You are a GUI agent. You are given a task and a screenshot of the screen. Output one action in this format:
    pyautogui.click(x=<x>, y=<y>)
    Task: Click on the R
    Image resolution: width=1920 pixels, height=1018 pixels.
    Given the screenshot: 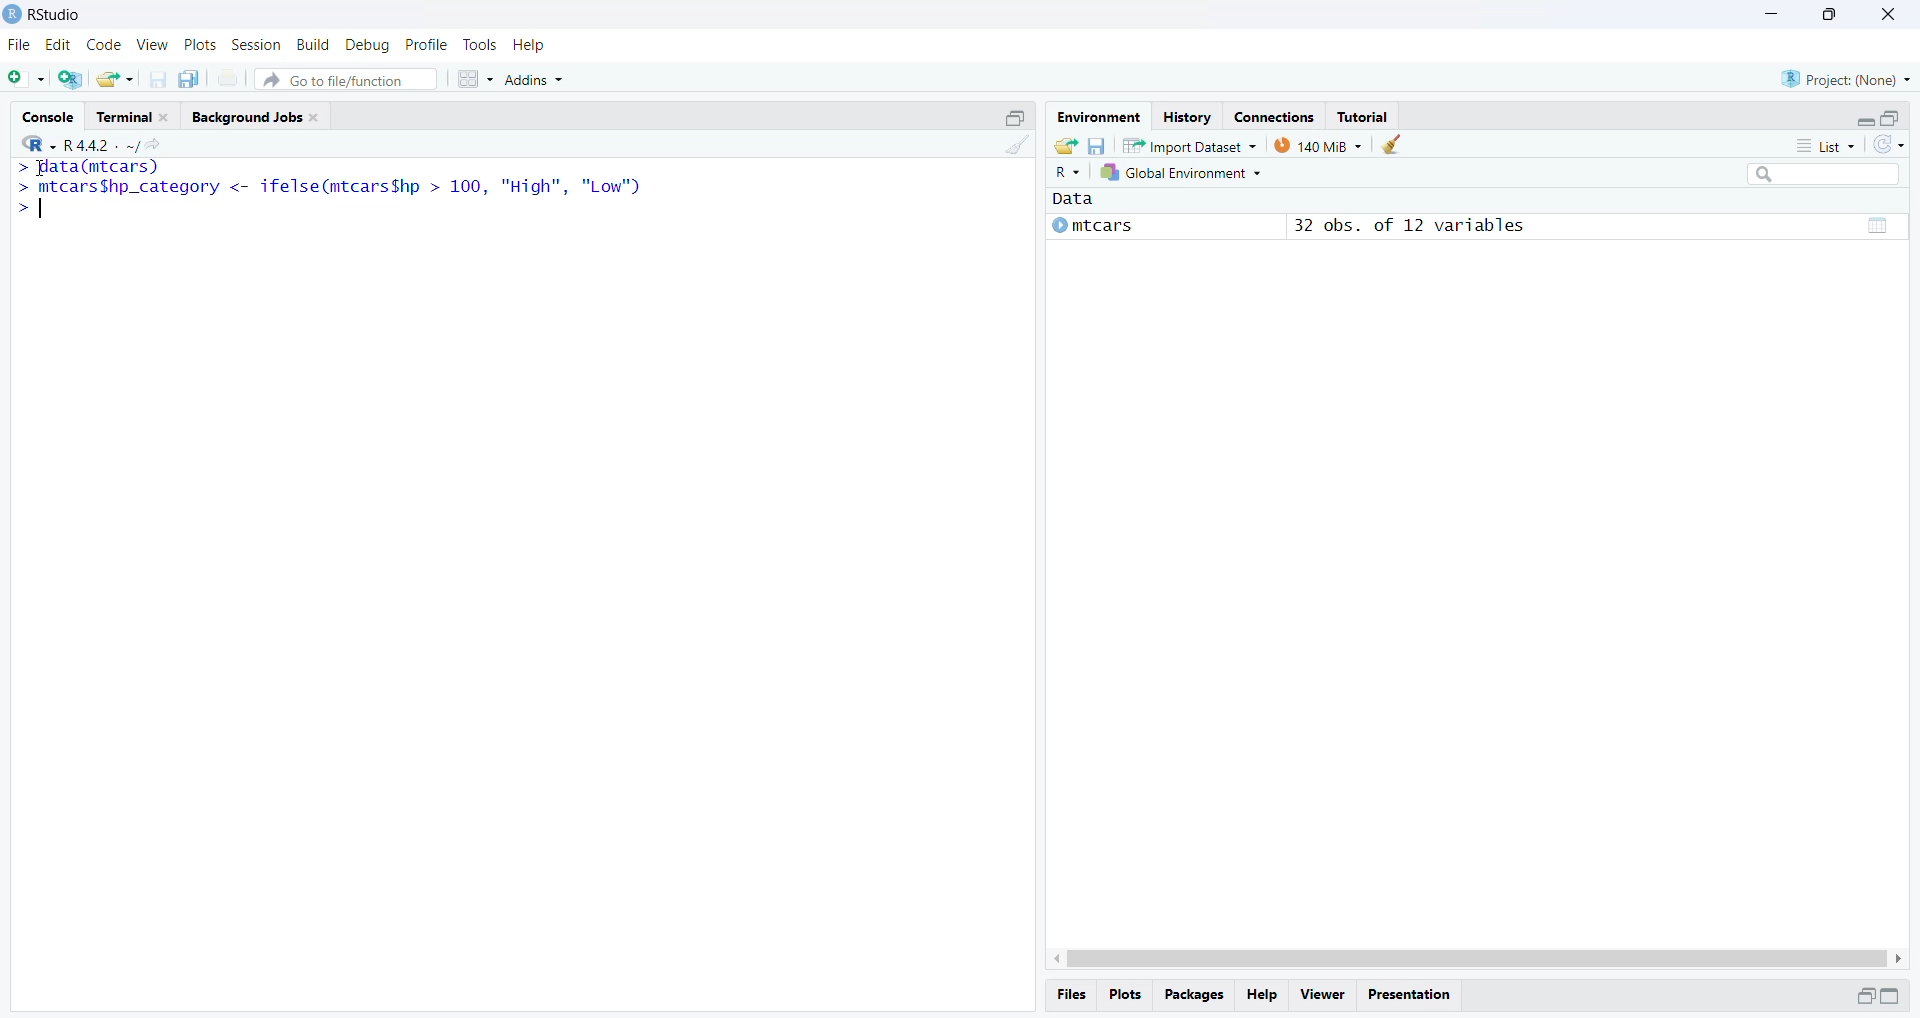 What is the action you would take?
    pyautogui.click(x=33, y=142)
    